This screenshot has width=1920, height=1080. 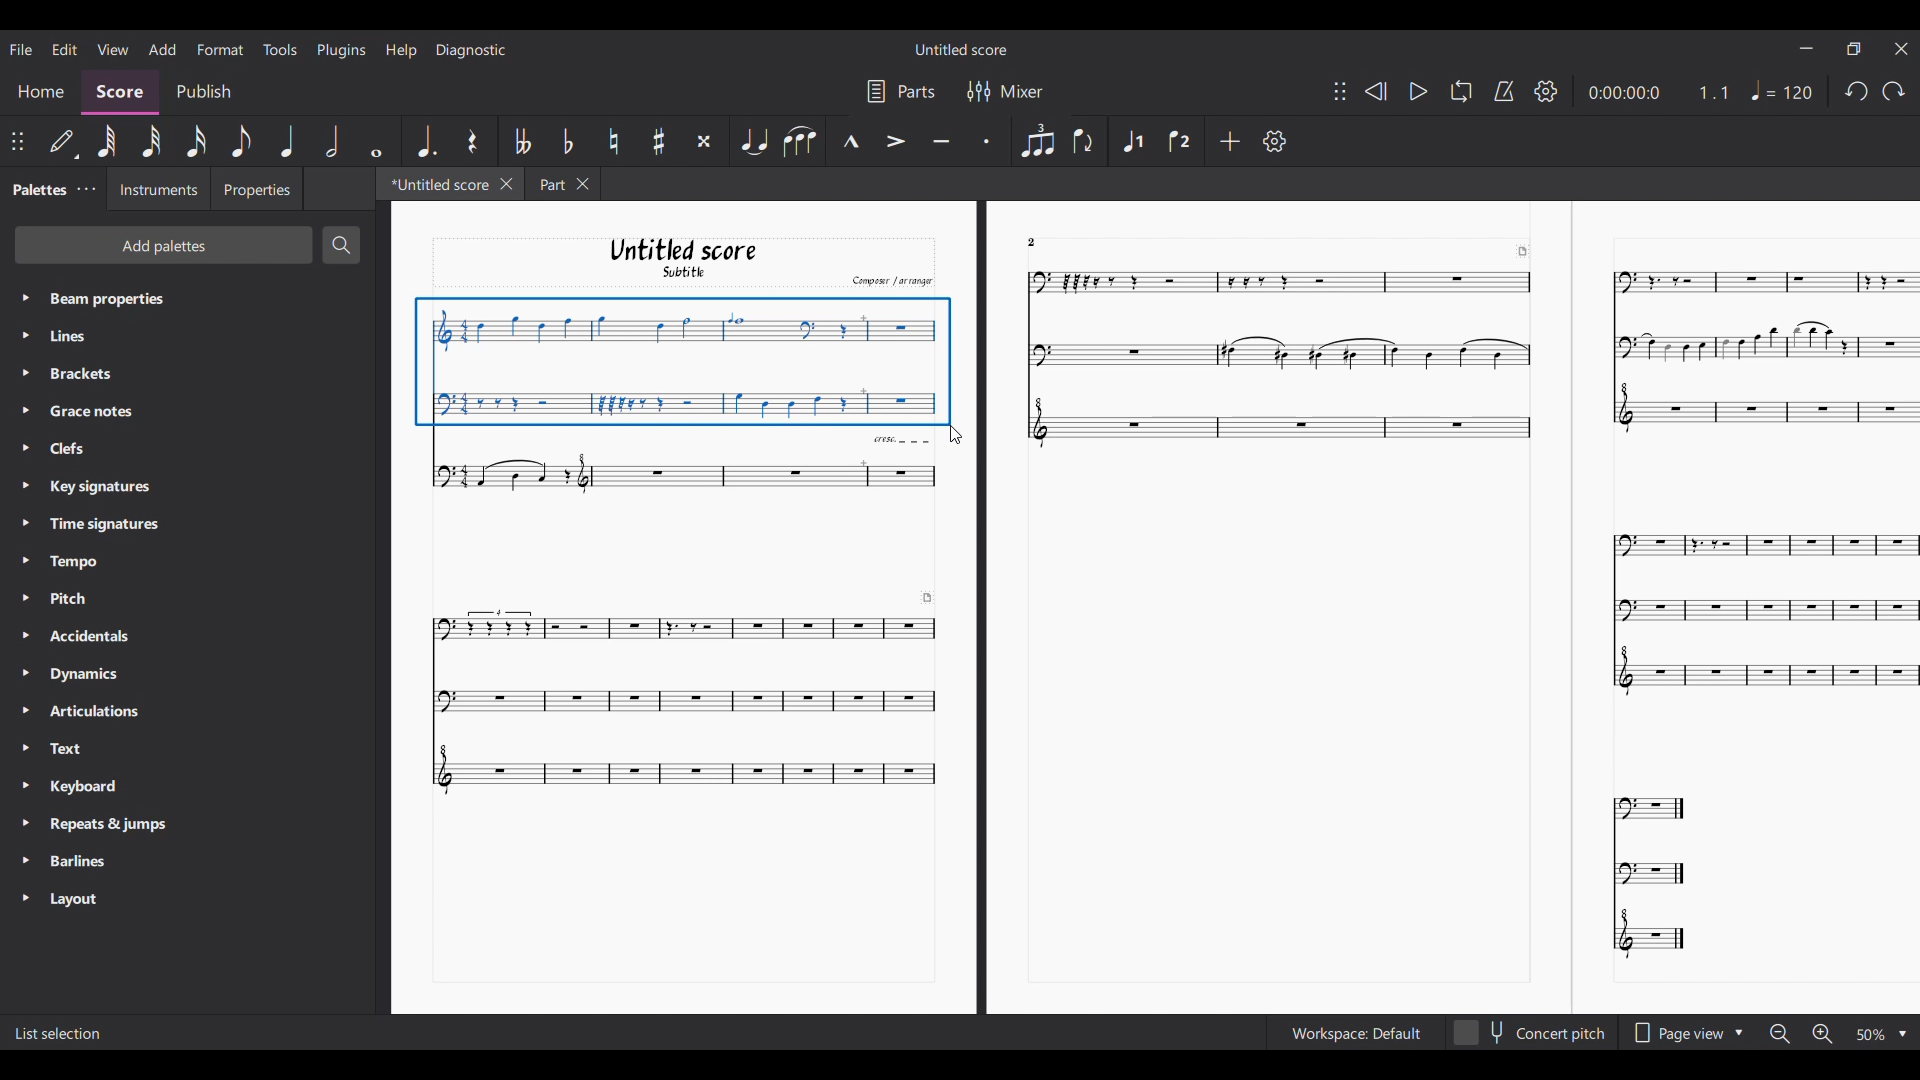 What do you see at coordinates (24, 412) in the screenshot?
I see `` at bounding box center [24, 412].